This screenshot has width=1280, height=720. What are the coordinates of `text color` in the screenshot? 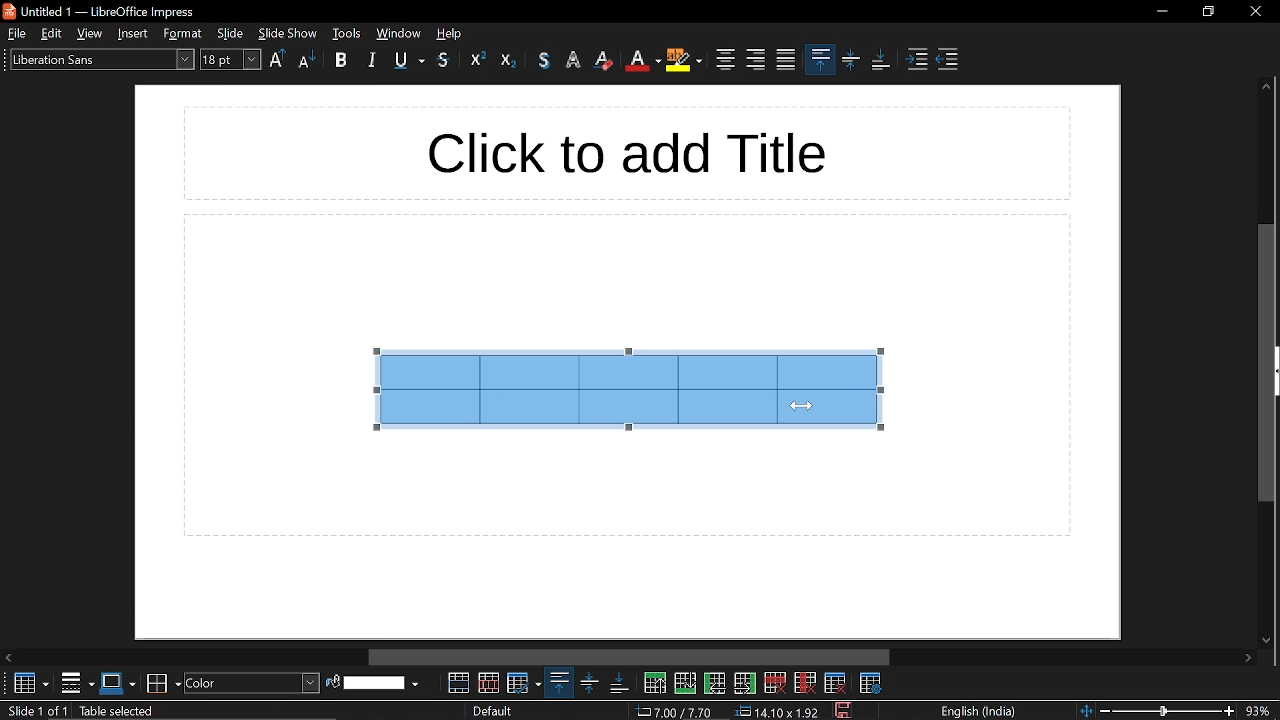 It's located at (643, 61).